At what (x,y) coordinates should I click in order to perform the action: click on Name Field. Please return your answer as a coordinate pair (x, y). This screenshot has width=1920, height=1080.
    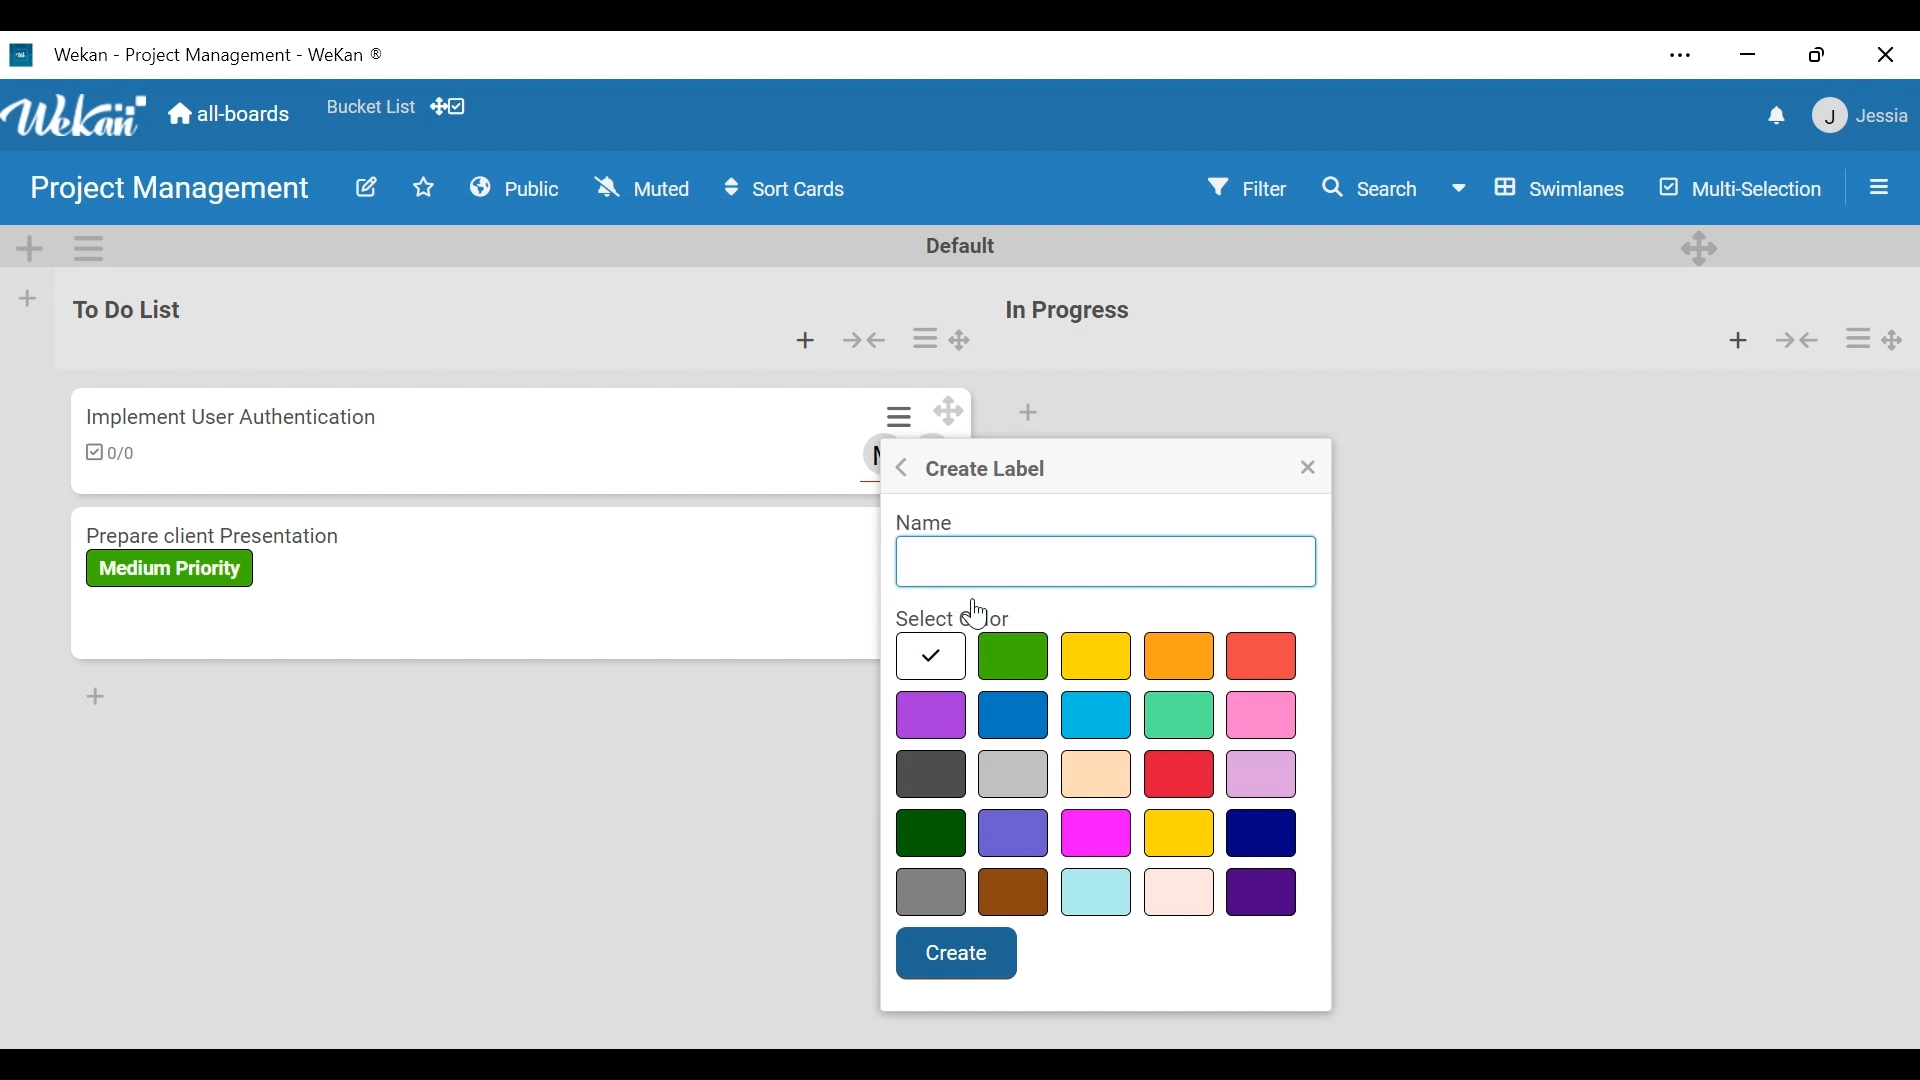
    Looking at the image, I should click on (1106, 562).